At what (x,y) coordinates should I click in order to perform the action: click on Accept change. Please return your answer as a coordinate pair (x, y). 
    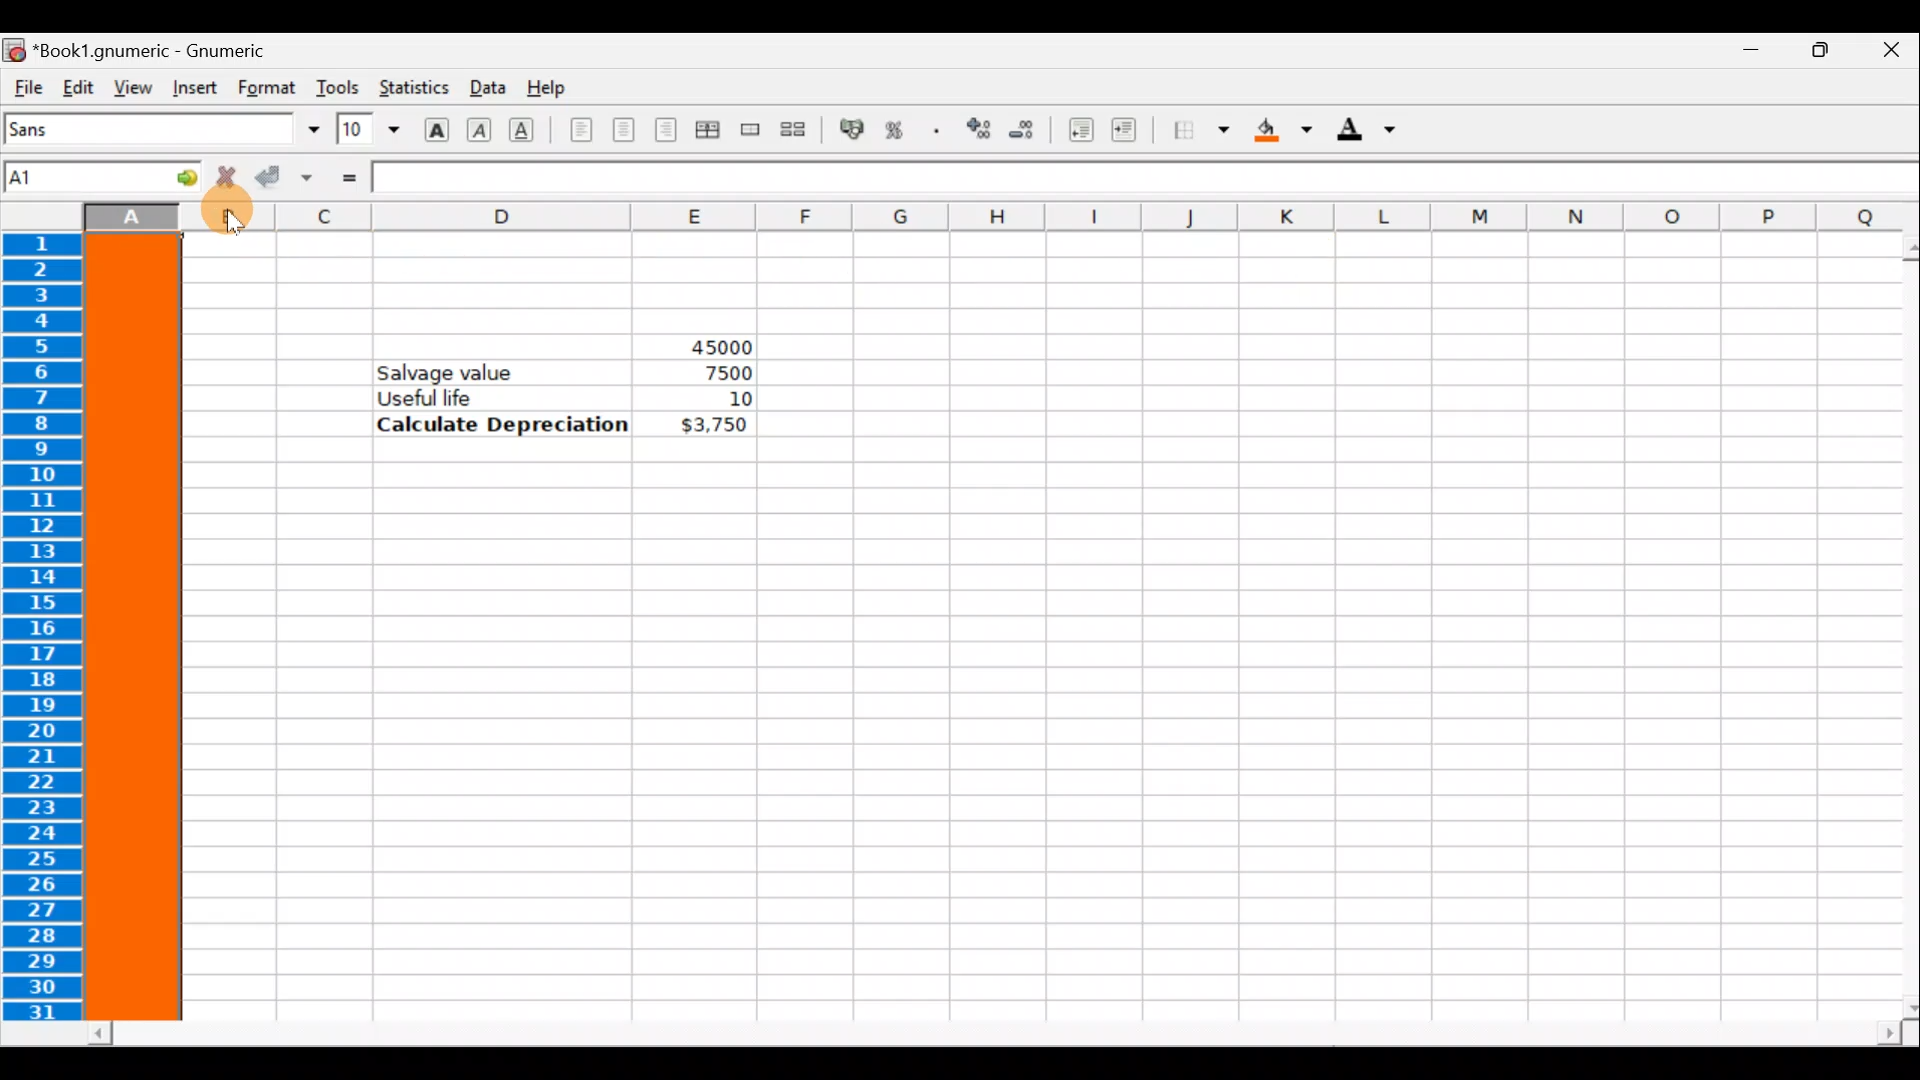
    Looking at the image, I should click on (283, 178).